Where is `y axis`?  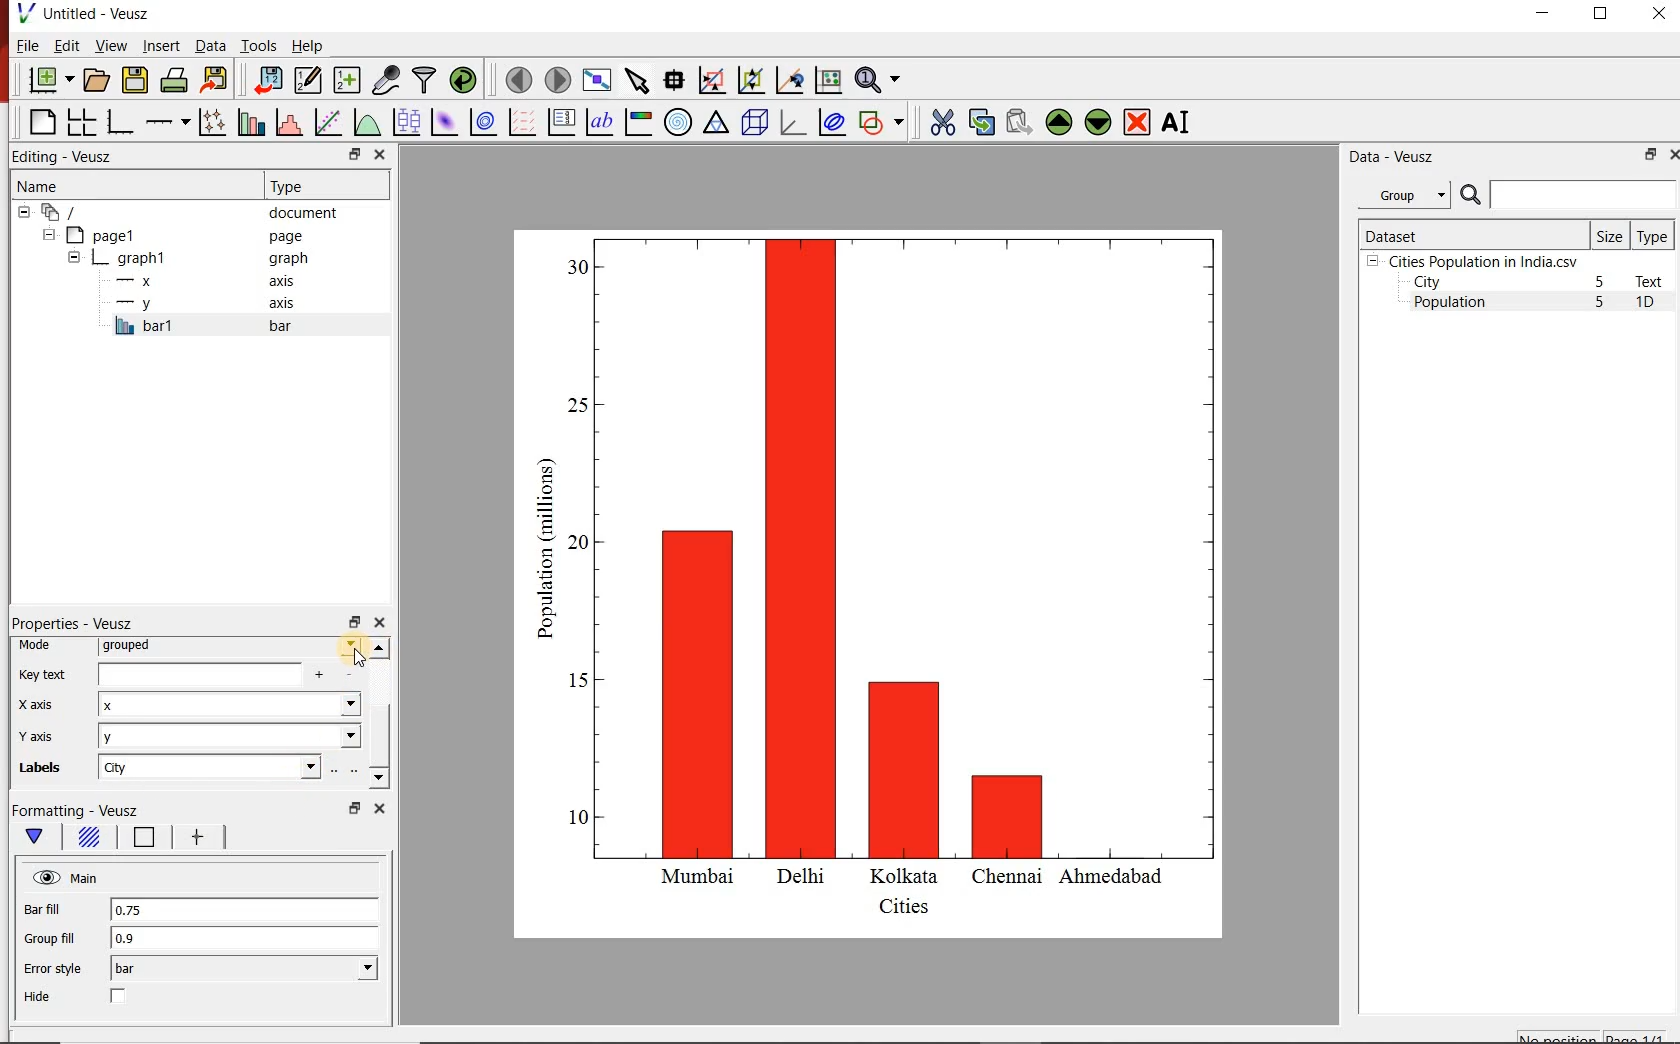 y axis is located at coordinates (49, 736).